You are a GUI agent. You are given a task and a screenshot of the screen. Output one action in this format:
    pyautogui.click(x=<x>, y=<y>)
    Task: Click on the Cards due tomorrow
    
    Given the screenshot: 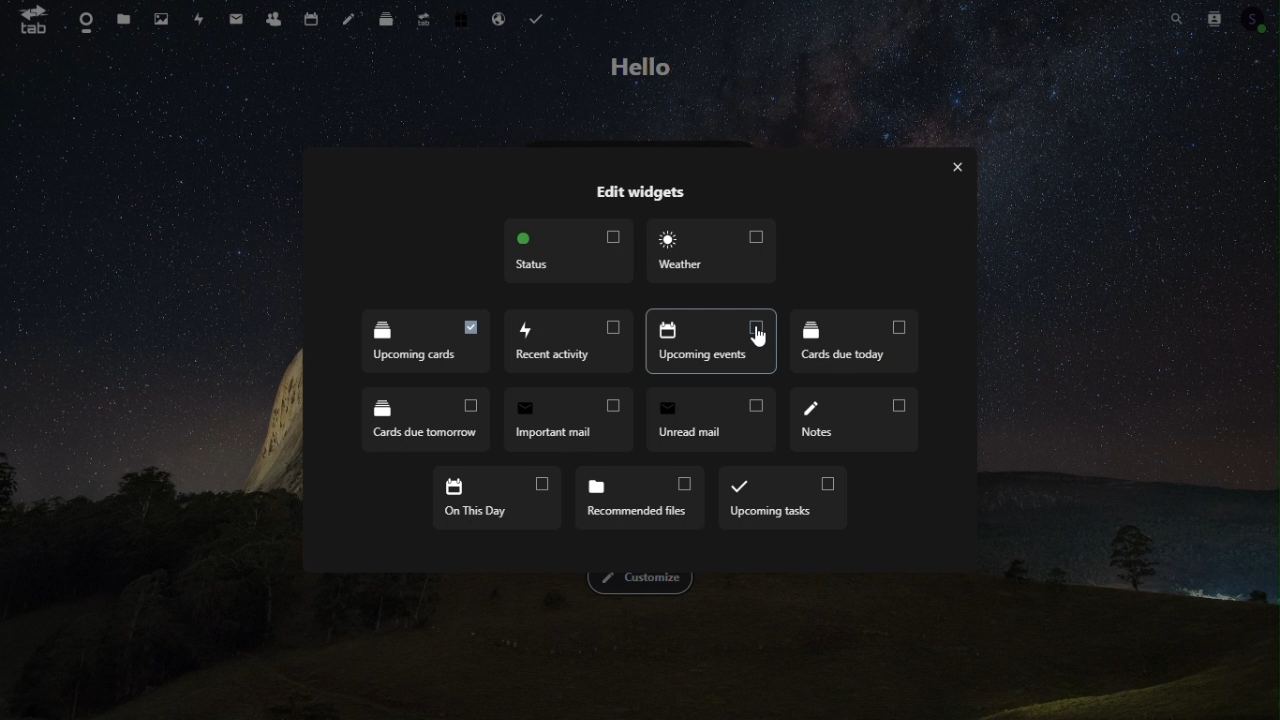 What is the action you would take?
    pyautogui.click(x=414, y=421)
    